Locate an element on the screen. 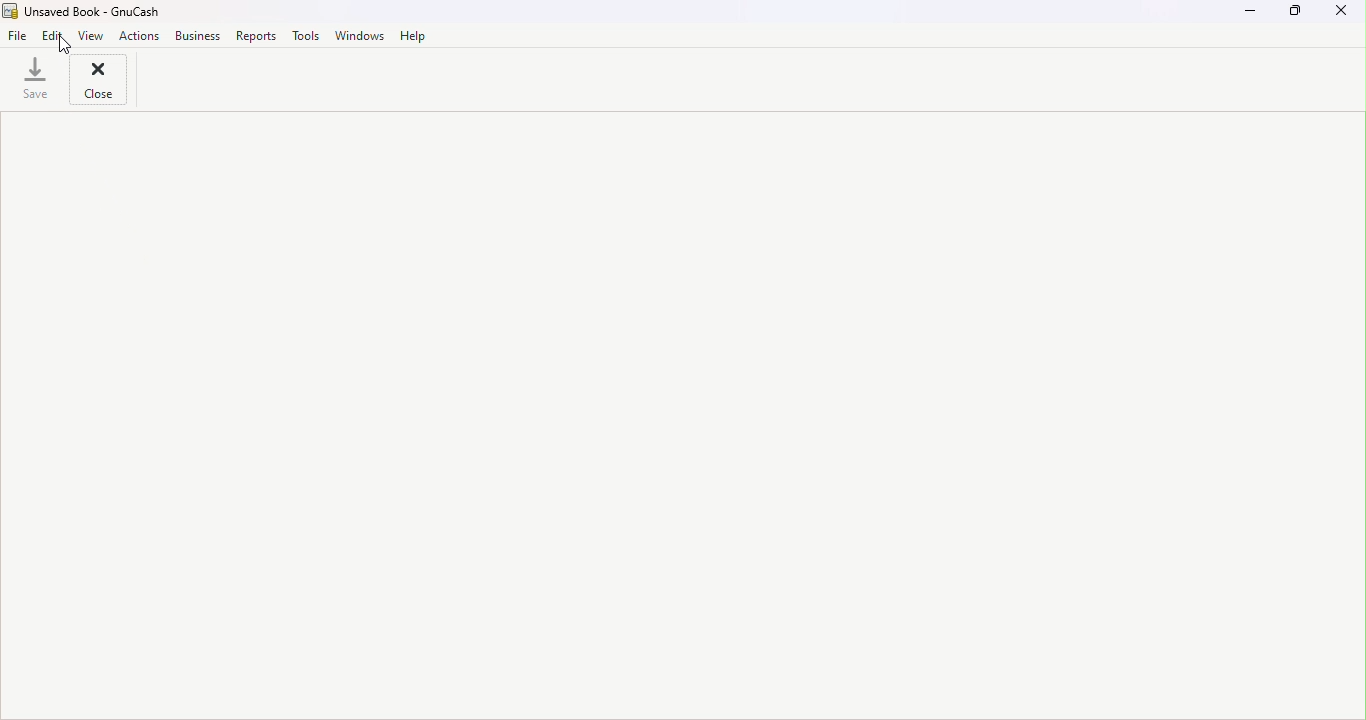 Image resolution: width=1366 pixels, height=720 pixels. Tools is located at coordinates (307, 35).